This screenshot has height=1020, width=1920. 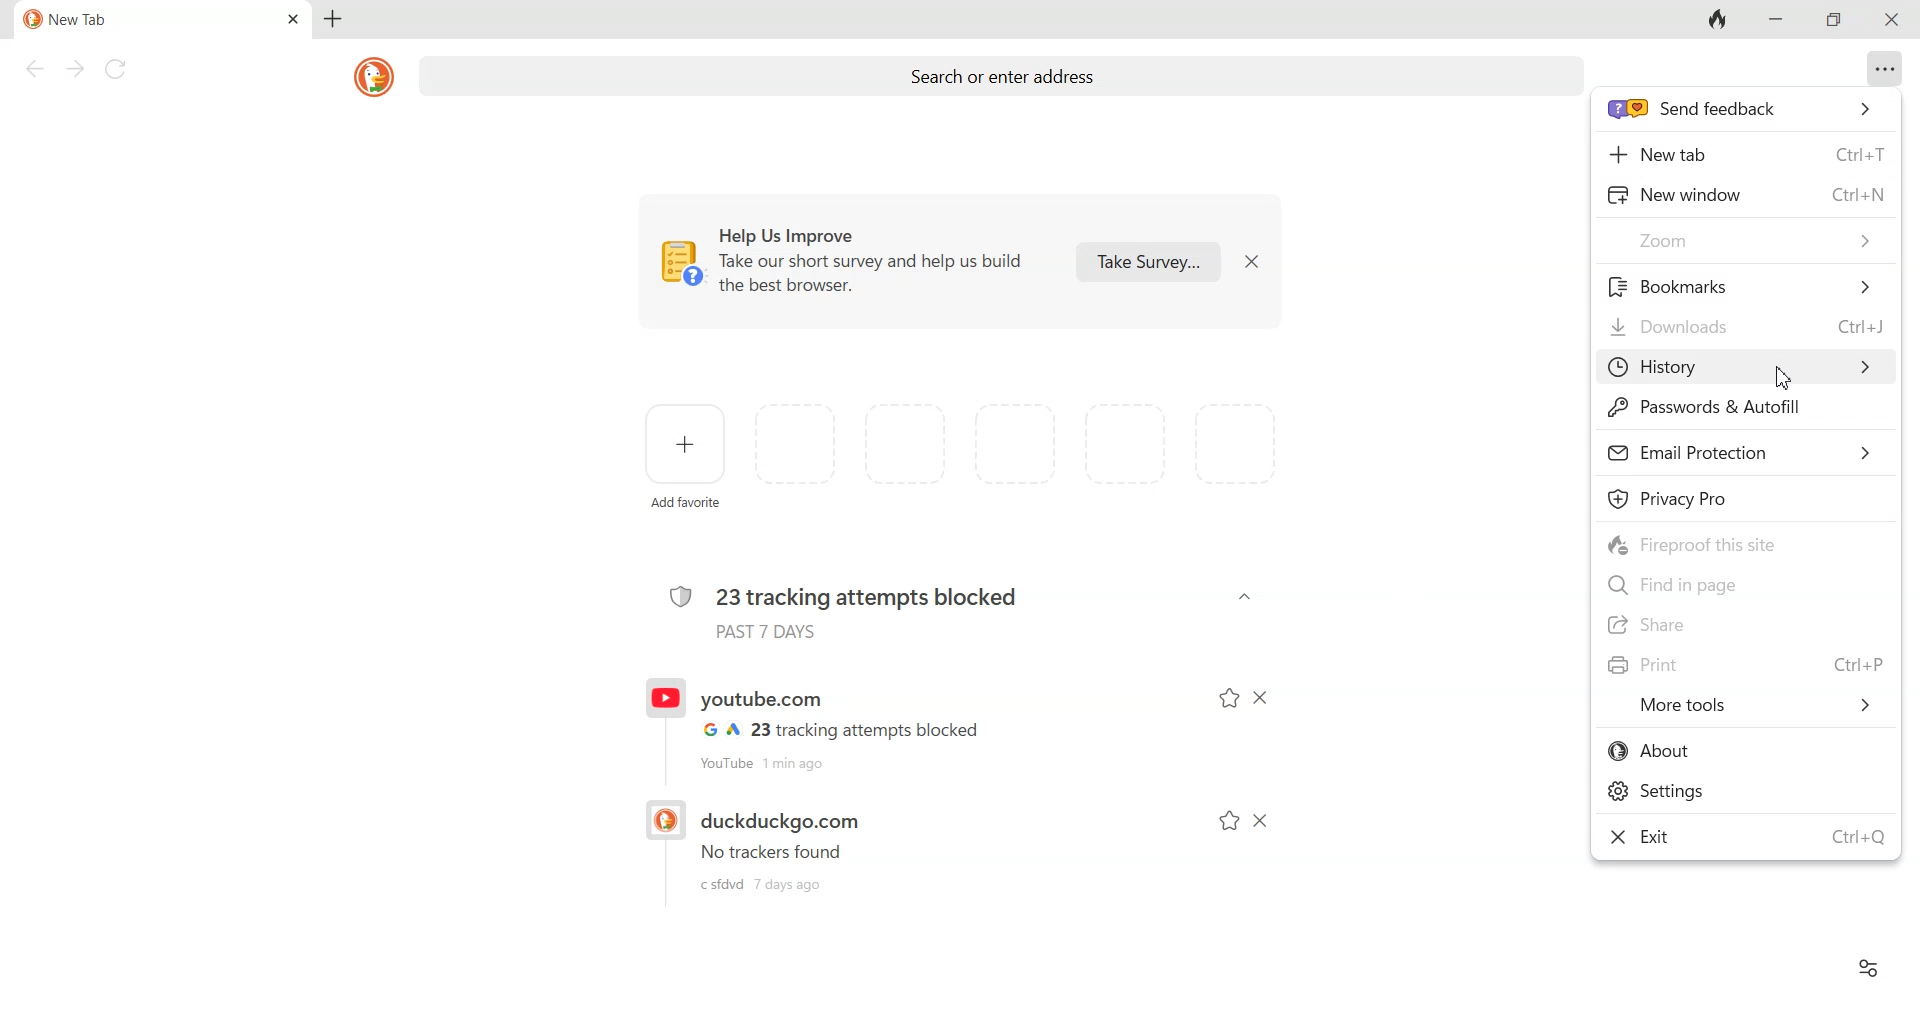 What do you see at coordinates (1745, 327) in the screenshot?
I see `Downloads` at bounding box center [1745, 327].